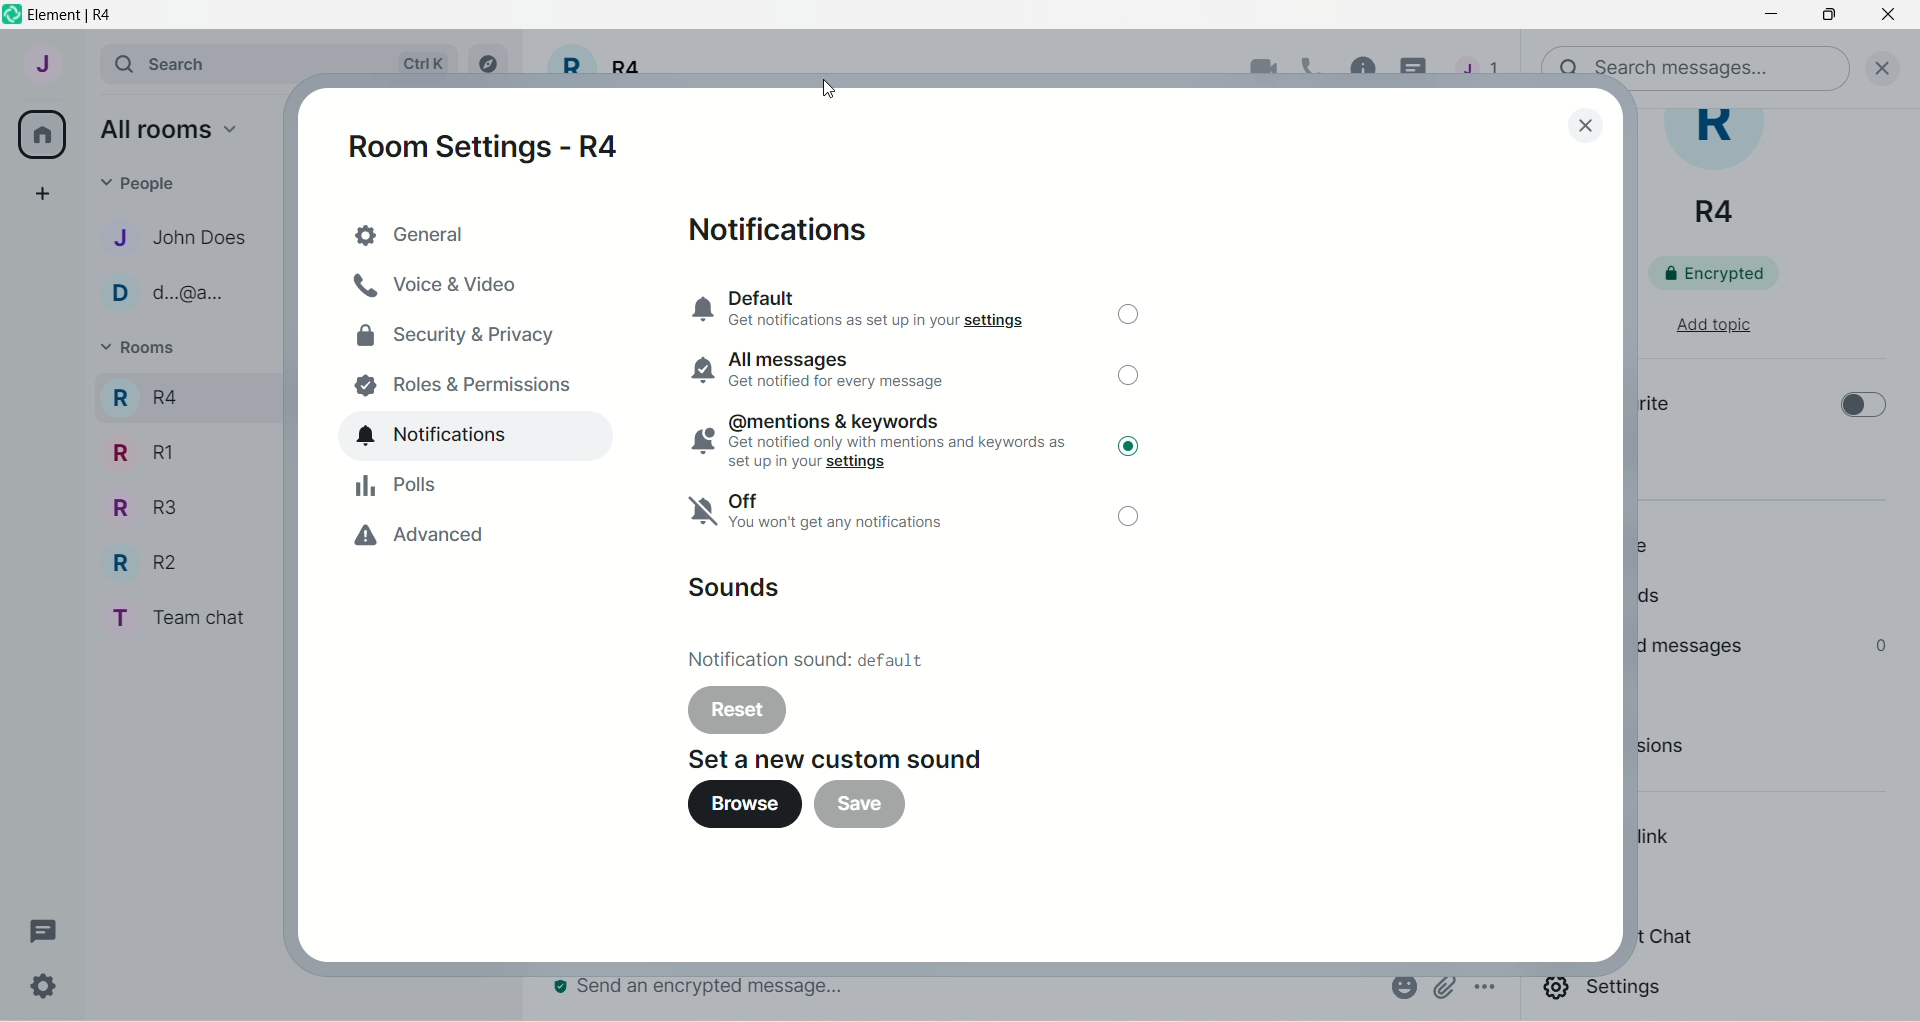  What do you see at coordinates (463, 380) in the screenshot?
I see `Roles & Permissions` at bounding box center [463, 380].